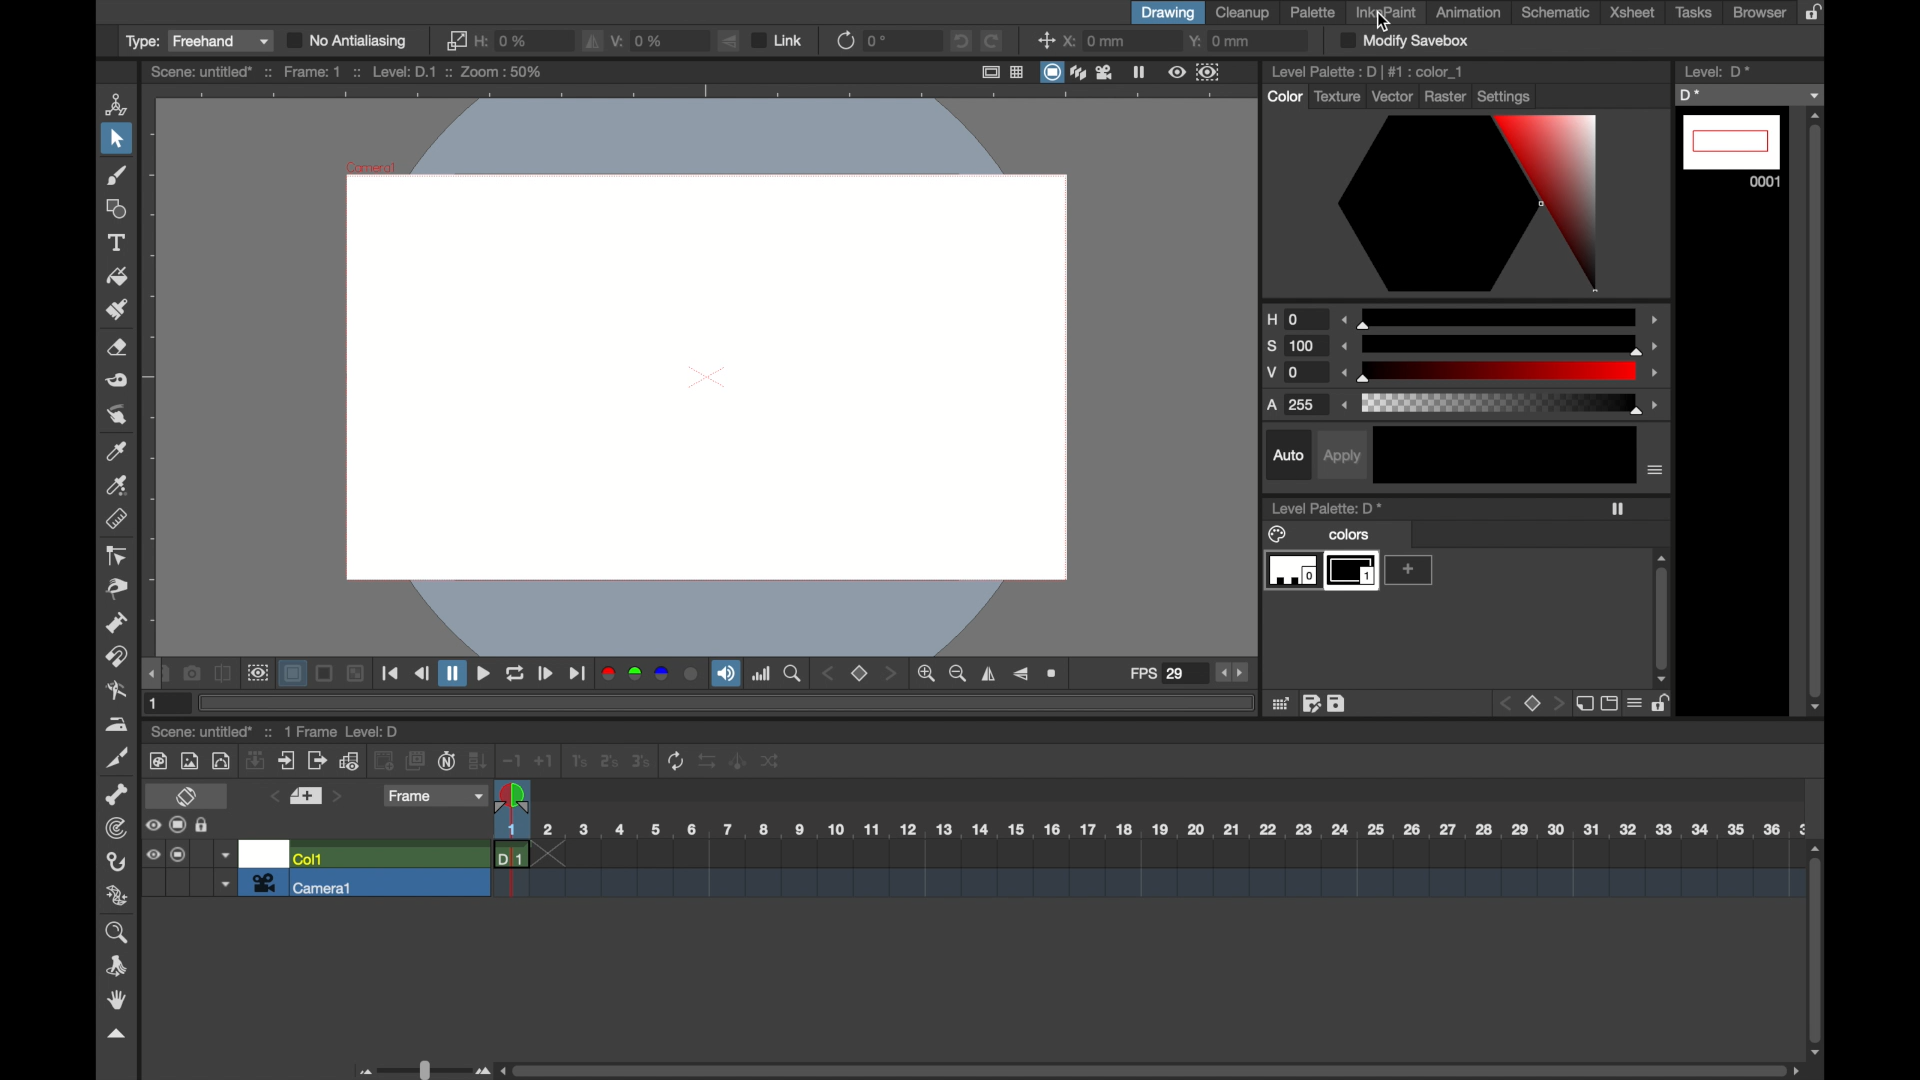 The width and height of the screenshot is (1920, 1080). What do you see at coordinates (478, 761) in the screenshot?
I see `down` at bounding box center [478, 761].